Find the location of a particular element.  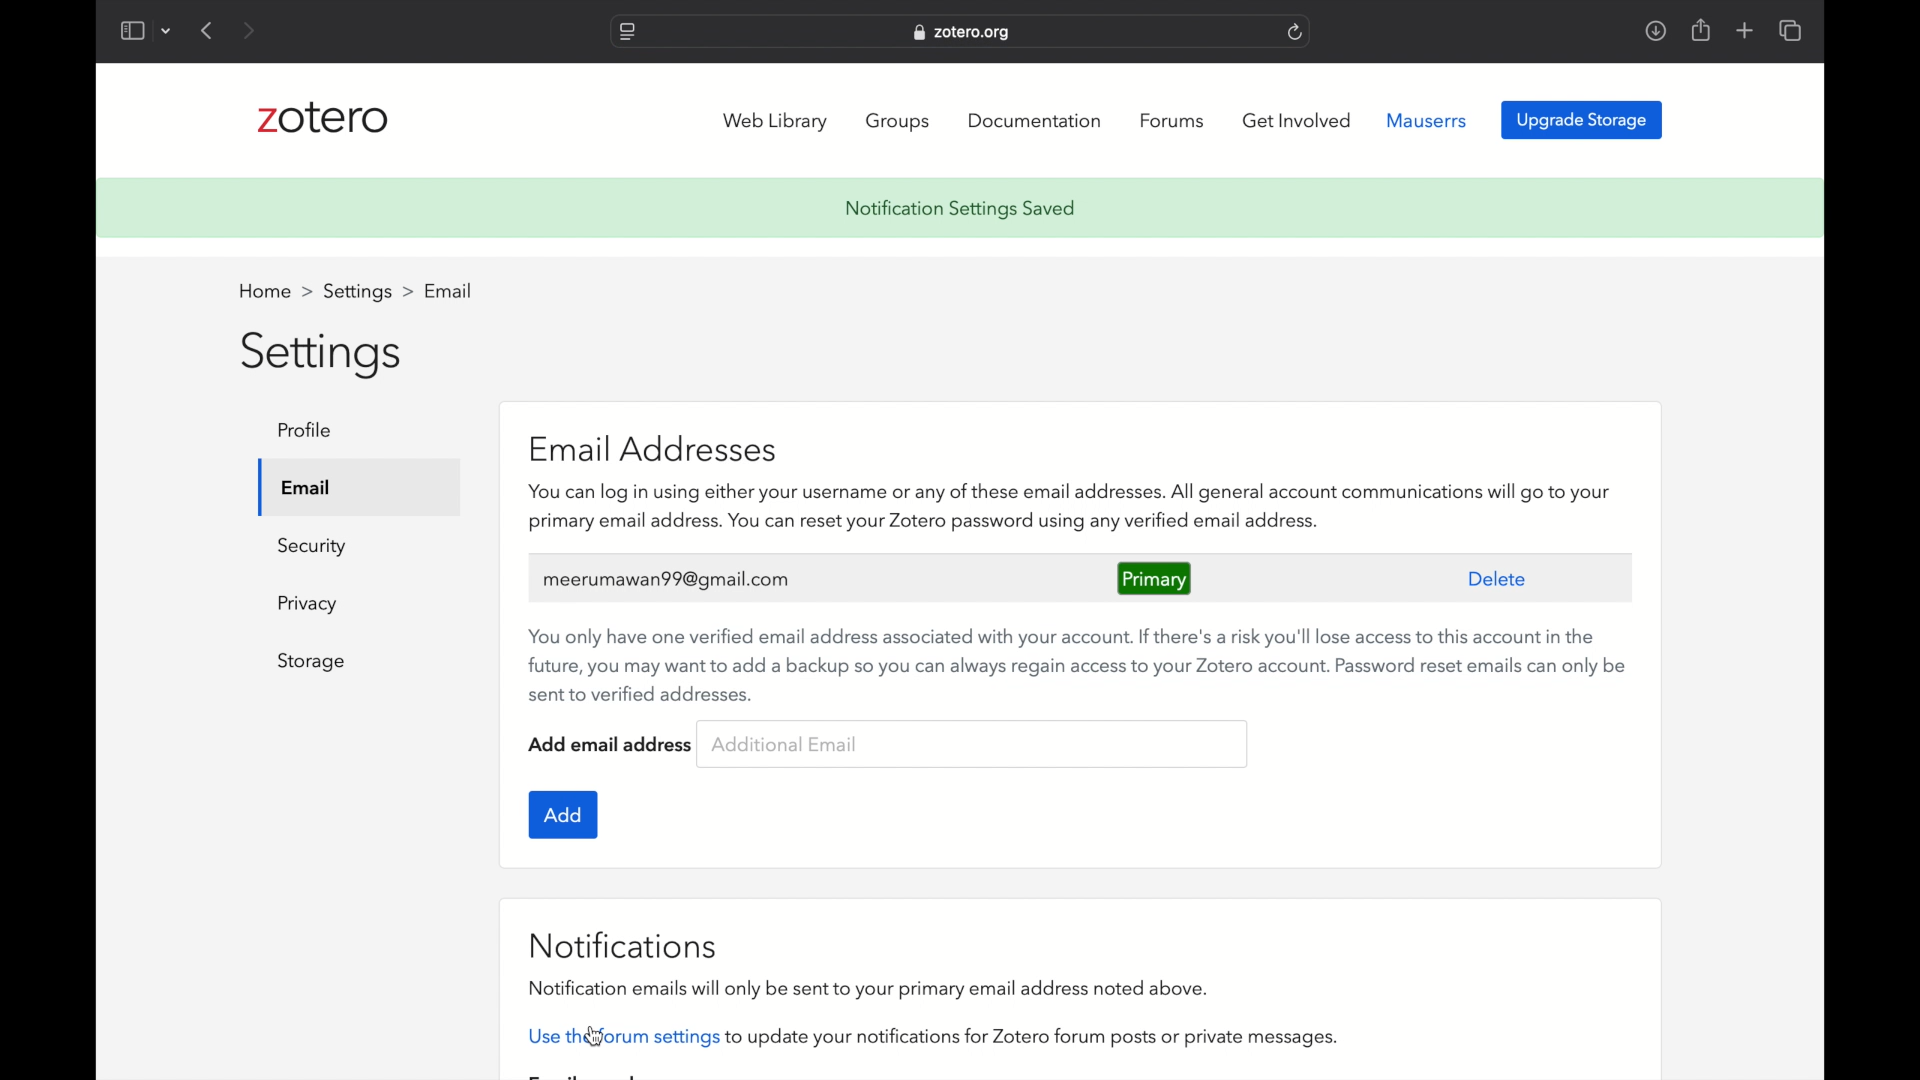

cursor is located at coordinates (596, 1038).